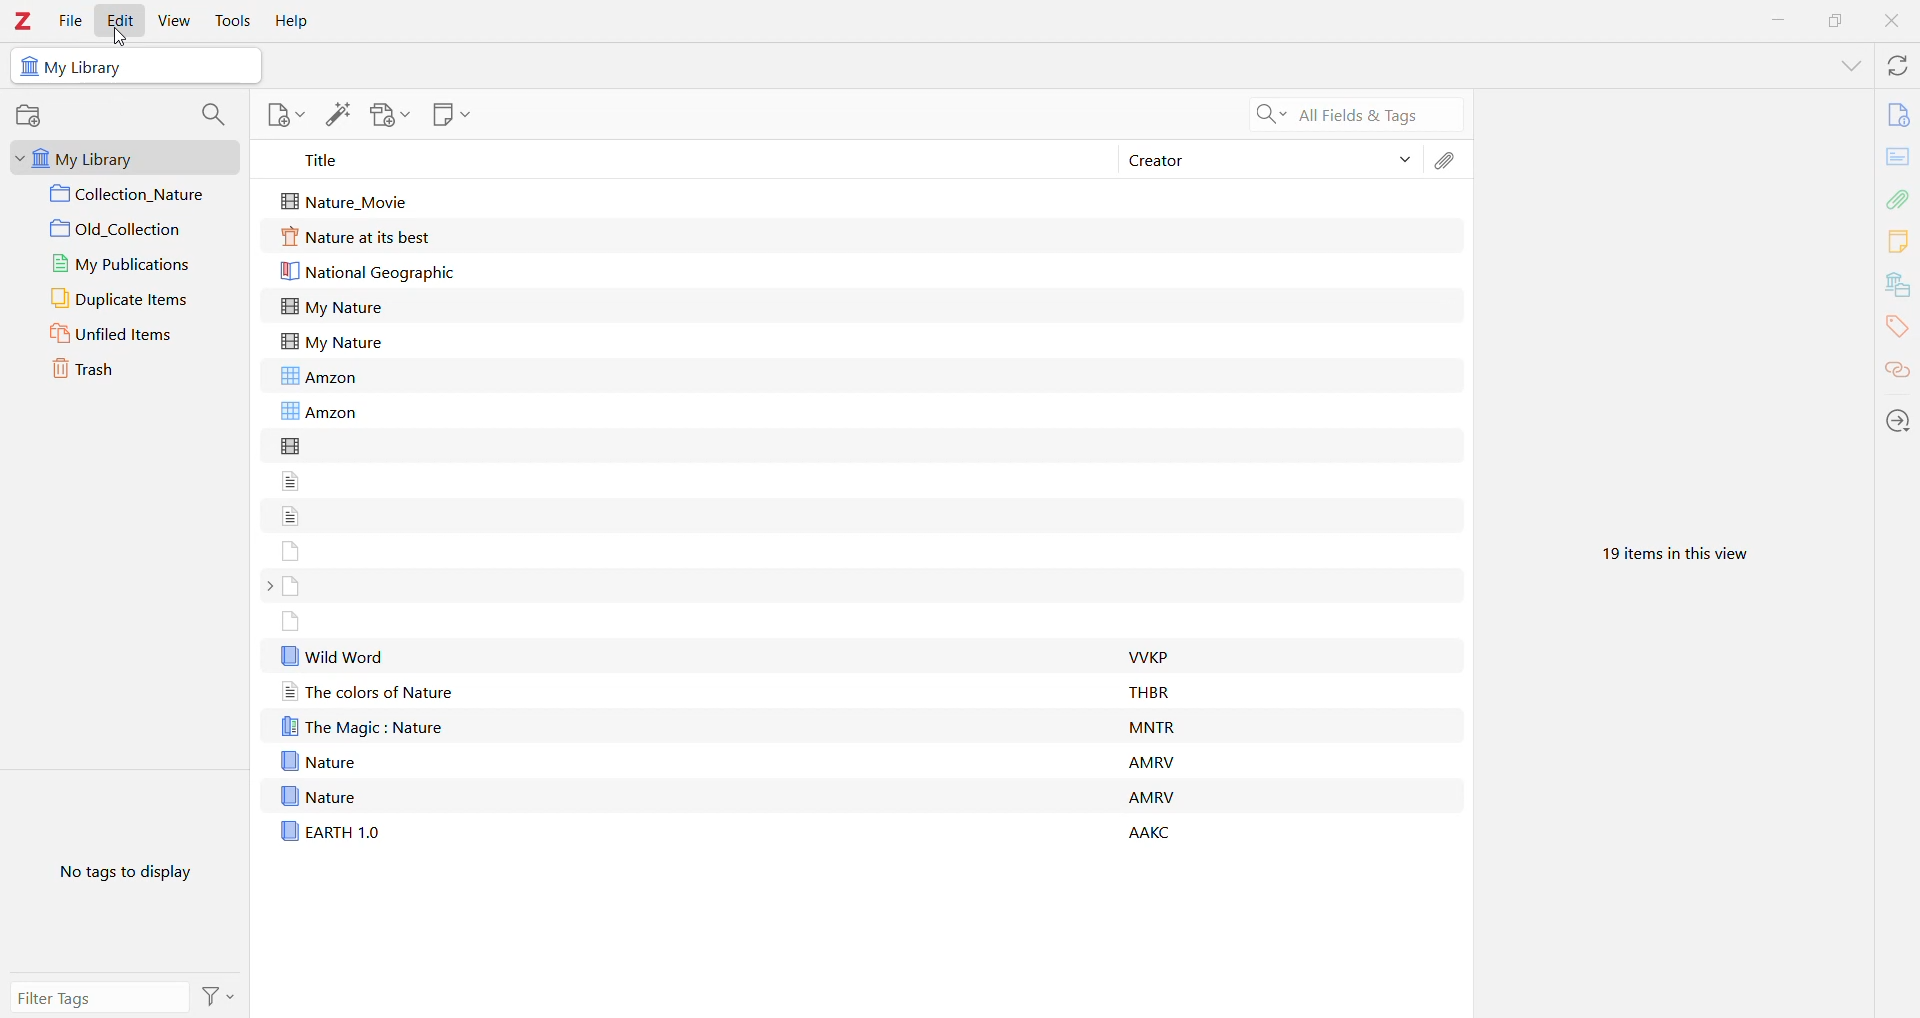 This screenshot has height=1018, width=1920. What do you see at coordinates (25, 20) in the screenshot?
I see `Zotero` at bounding box center [25, 20].